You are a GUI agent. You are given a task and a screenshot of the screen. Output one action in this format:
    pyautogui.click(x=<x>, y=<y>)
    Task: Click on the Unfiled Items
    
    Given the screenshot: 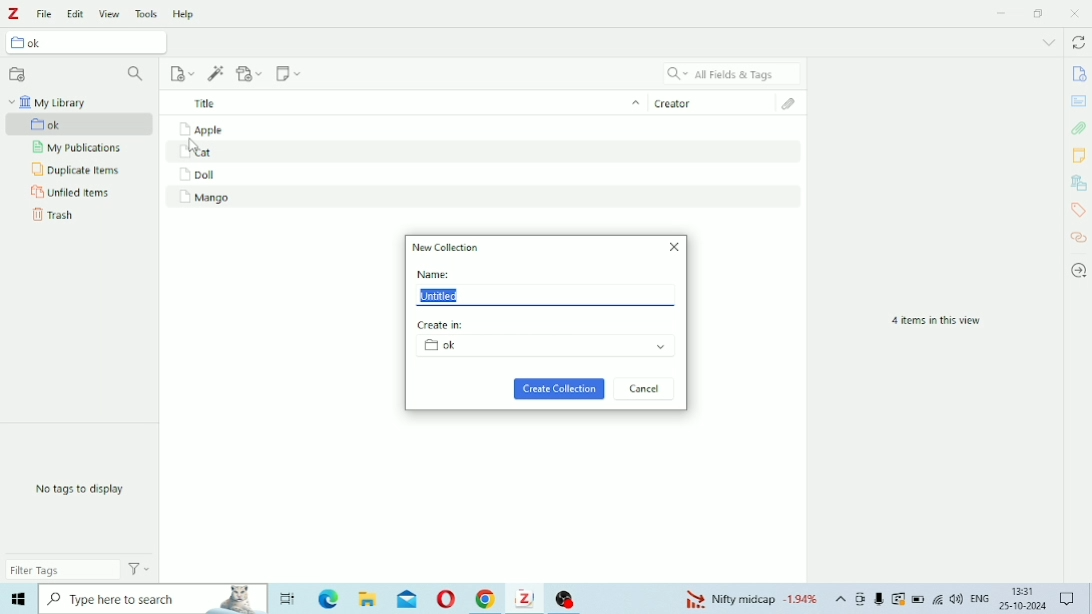 What is the action you would take?
    pyautogui.click(x=72, y=193)
    